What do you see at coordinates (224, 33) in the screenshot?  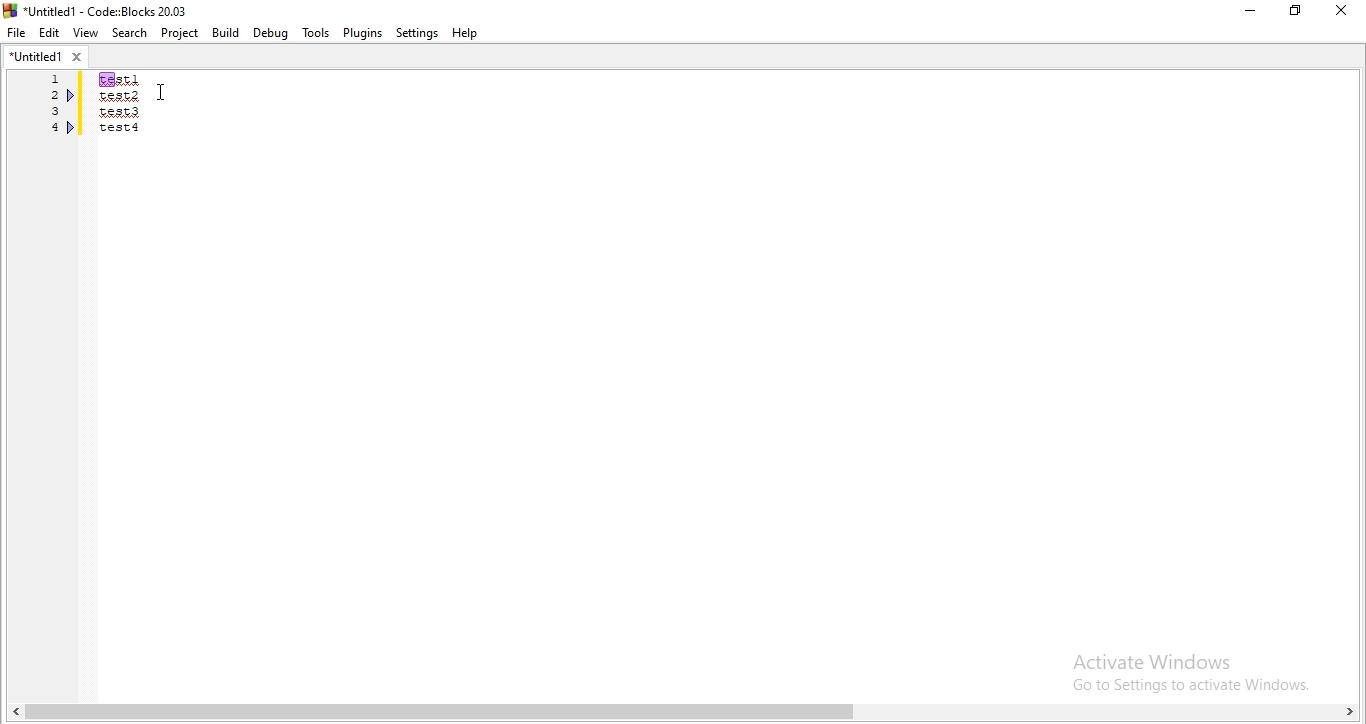 I see `Build ` at bounding box center [224, 33].